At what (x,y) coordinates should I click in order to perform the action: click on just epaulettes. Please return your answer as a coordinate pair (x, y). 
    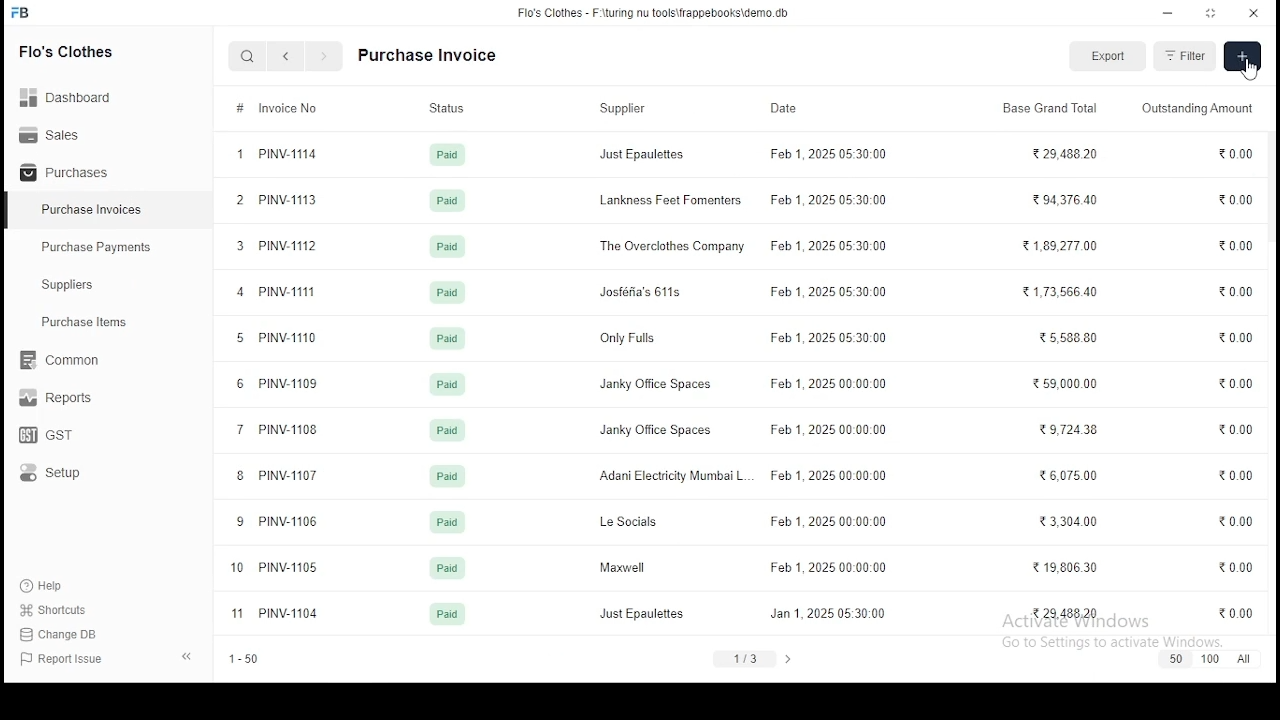
    Looking at the image, I should click on (643, 614).